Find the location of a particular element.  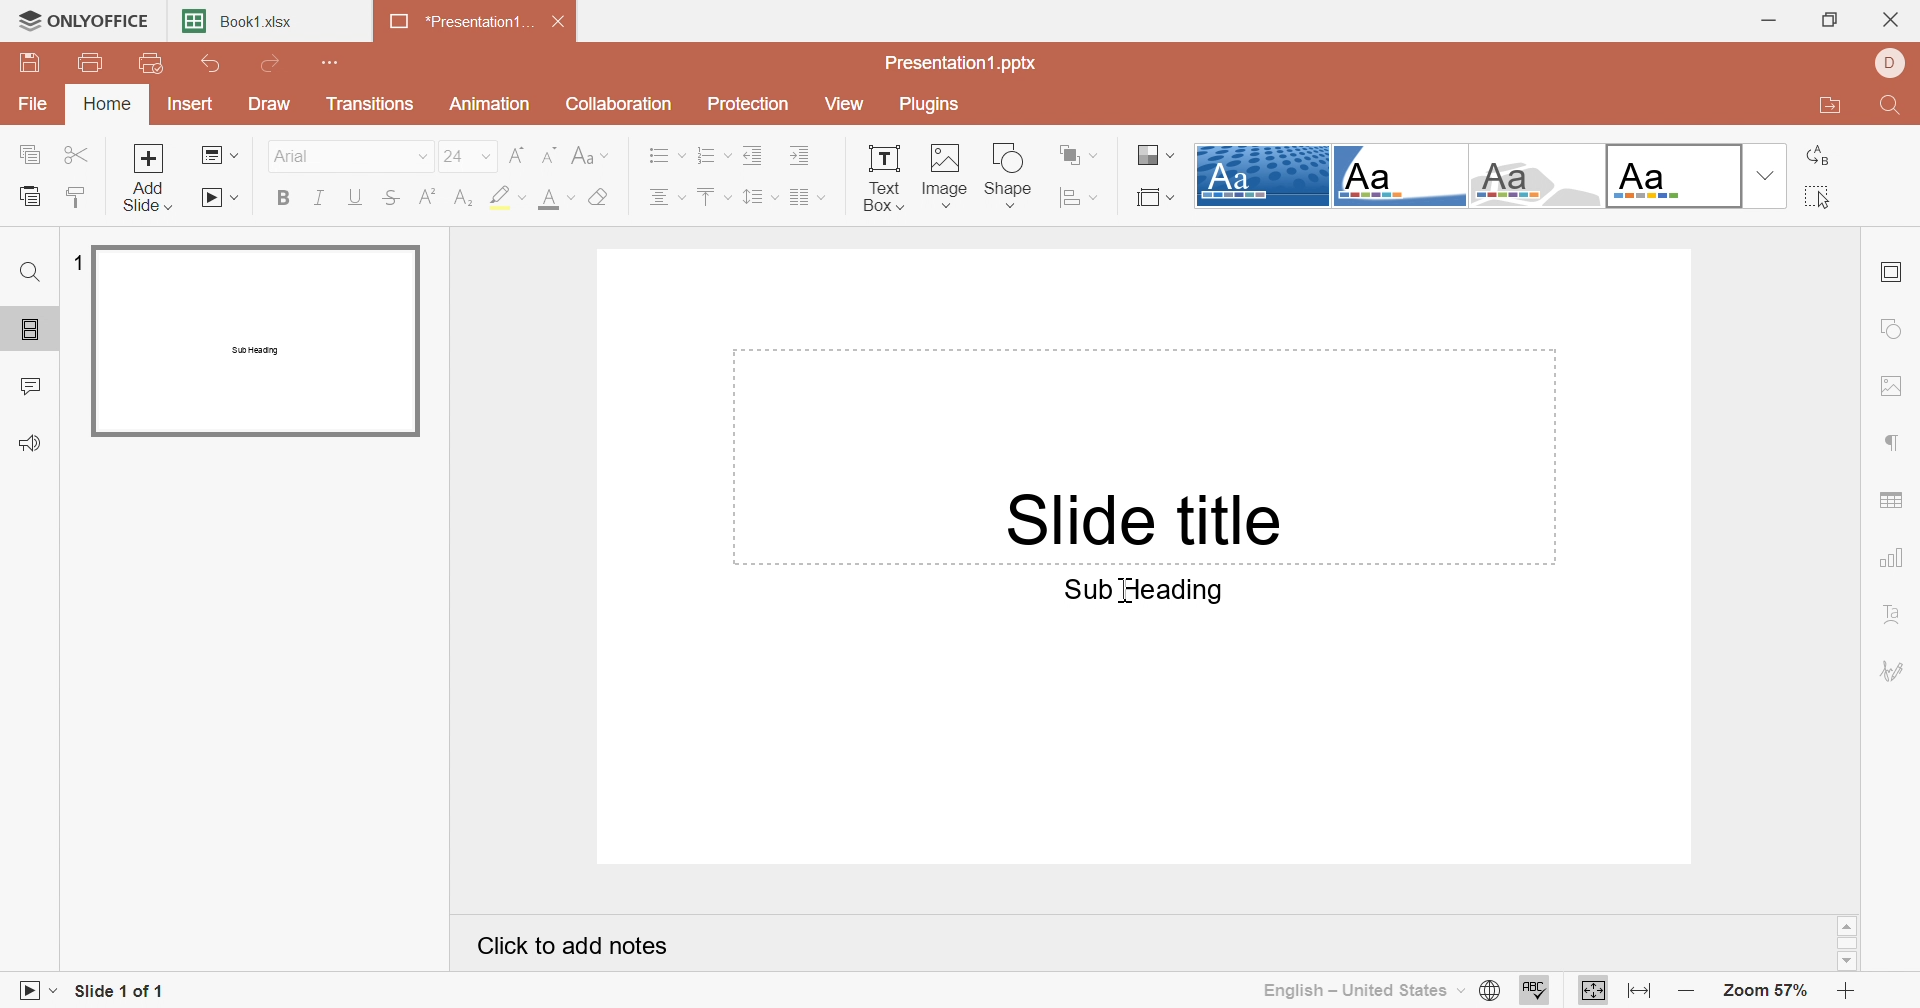

Draw is located at coordinates (270, 104).